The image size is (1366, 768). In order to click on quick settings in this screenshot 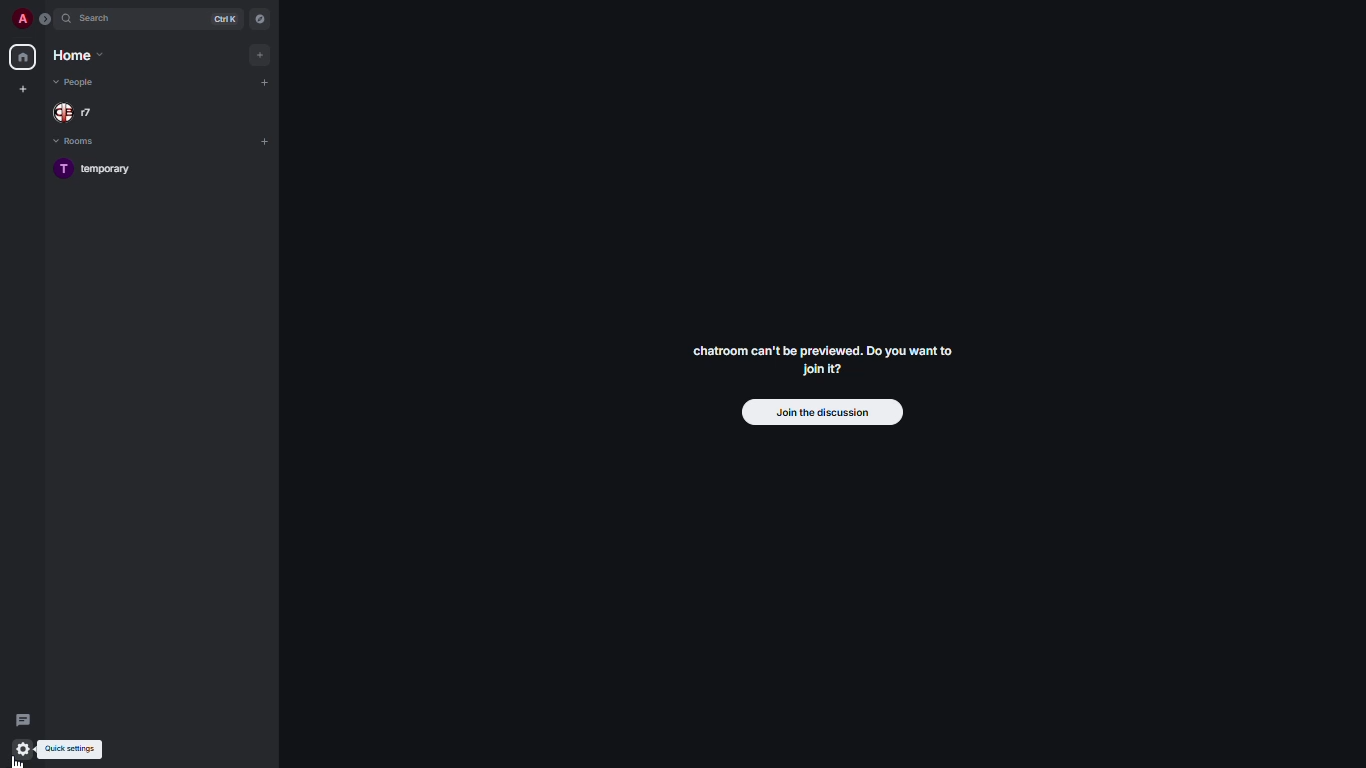, I will do `click(69, 749)`.